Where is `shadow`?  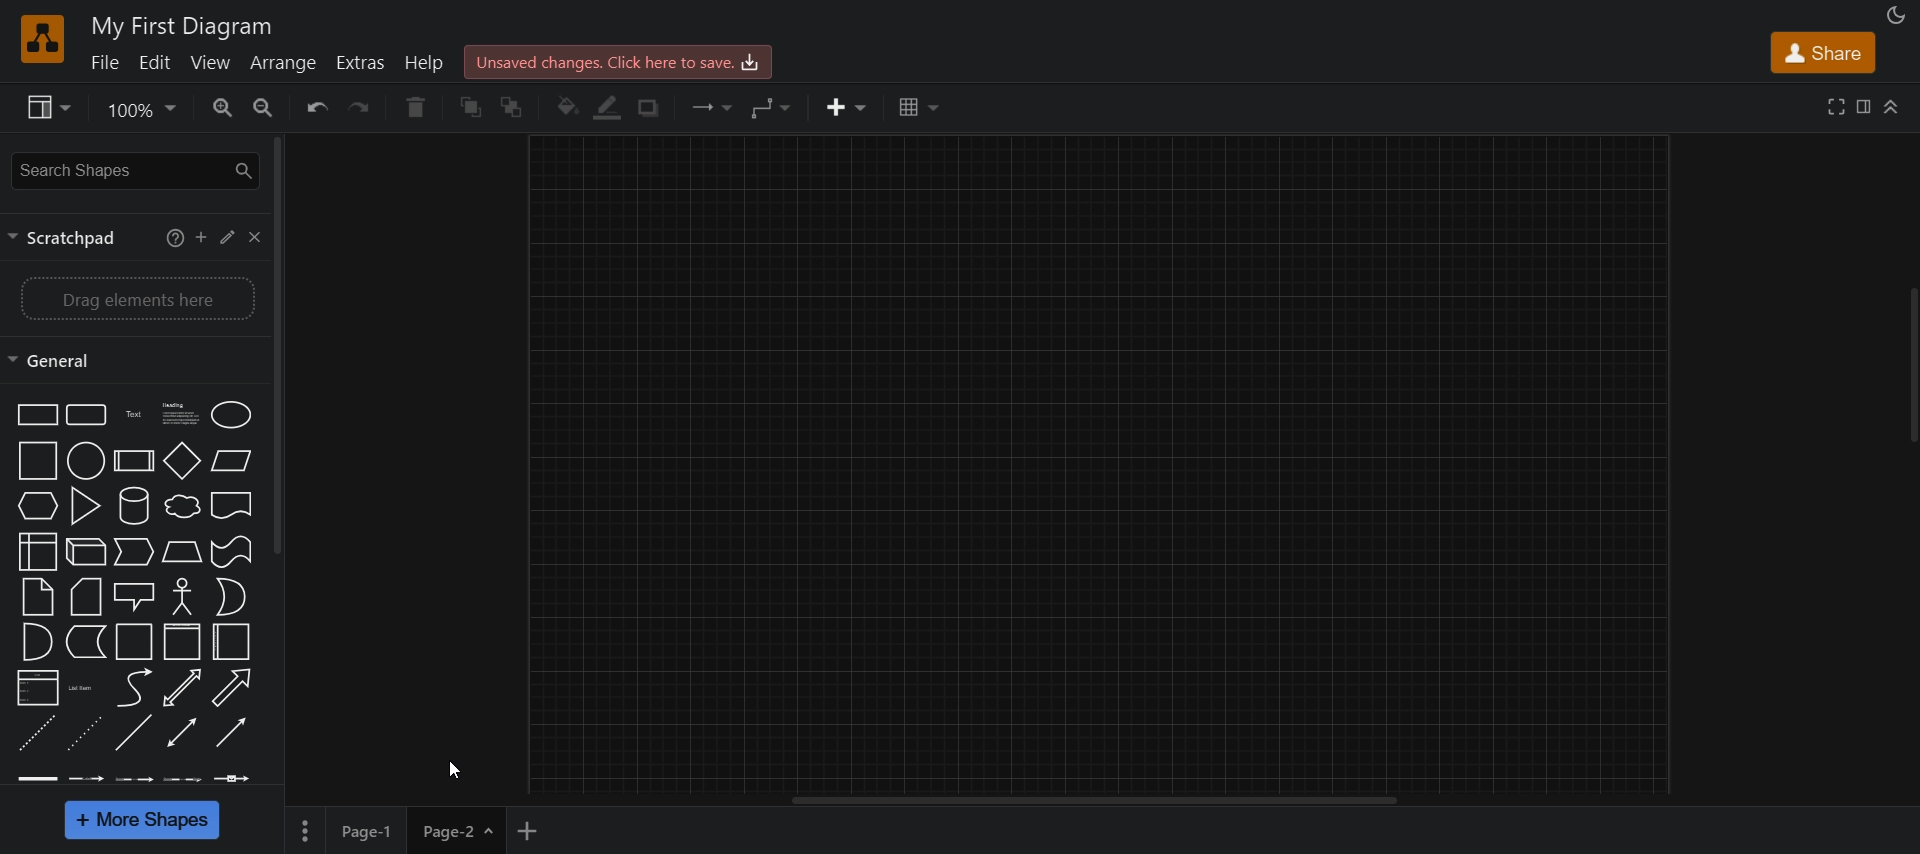
shadow is located at coordinates (658, 109).